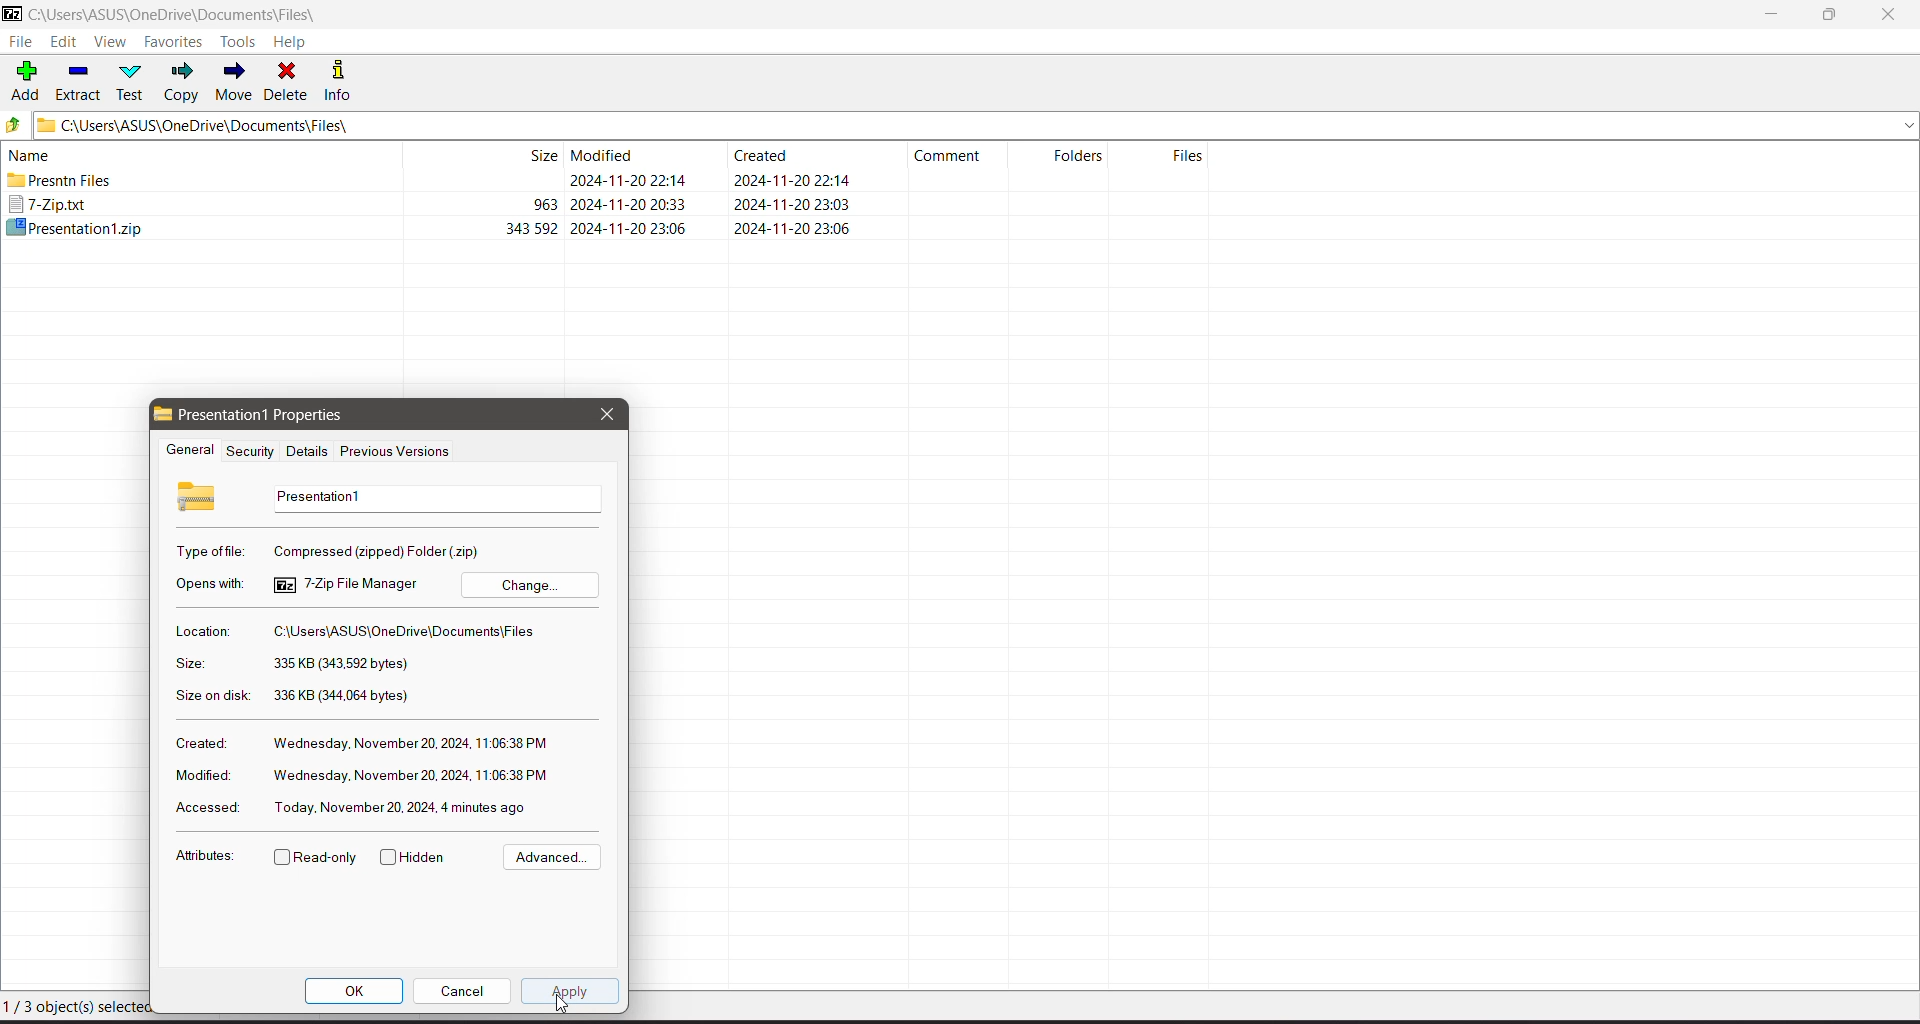 Image resolution: width=1920 pixels, height=1024 pixels. What do you see at coordinates (188, 15) in the screenshot?
I see `Current Folder Path` at bounding box center [188, 15].